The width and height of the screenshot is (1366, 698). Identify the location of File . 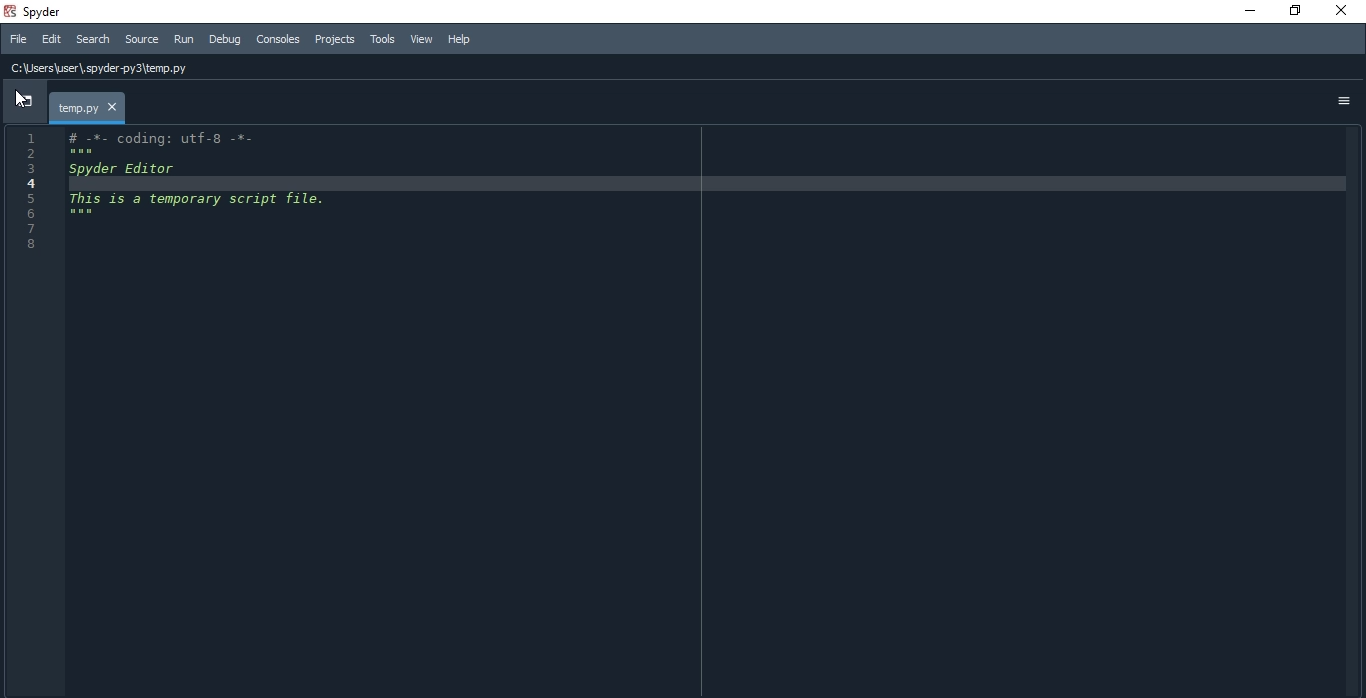
(19, 38).